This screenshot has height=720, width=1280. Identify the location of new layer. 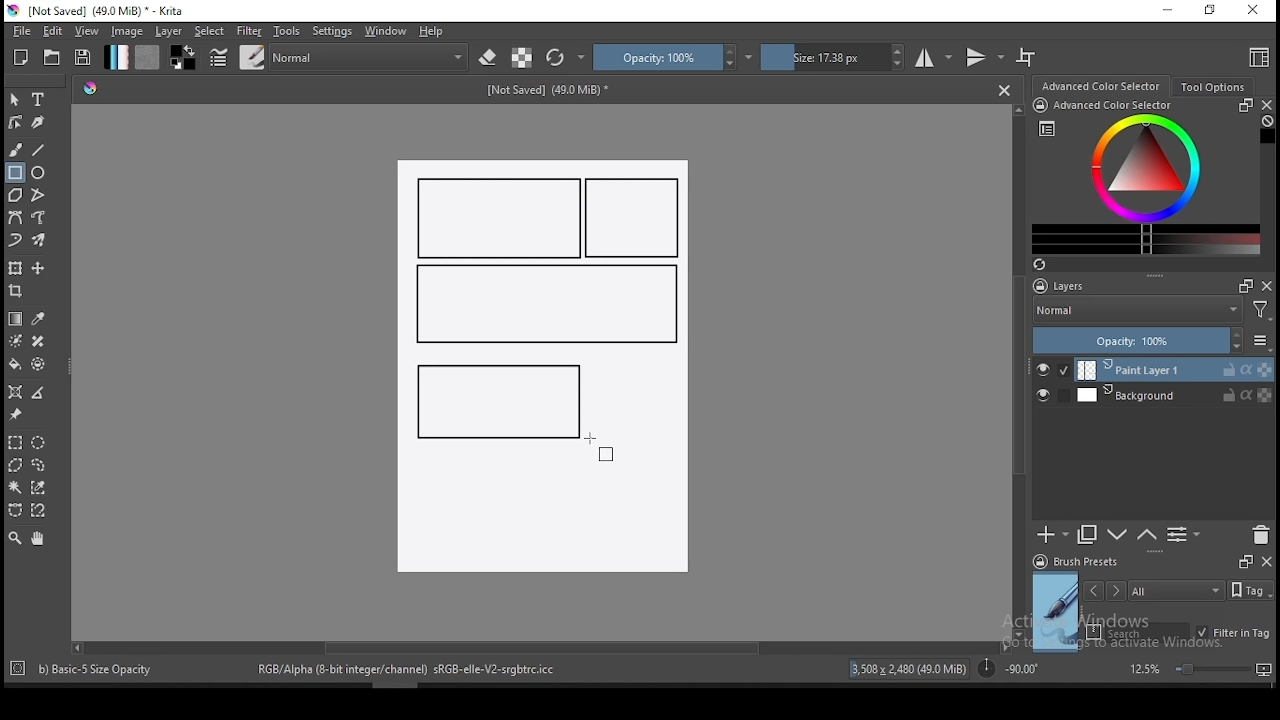
(1053, 534).